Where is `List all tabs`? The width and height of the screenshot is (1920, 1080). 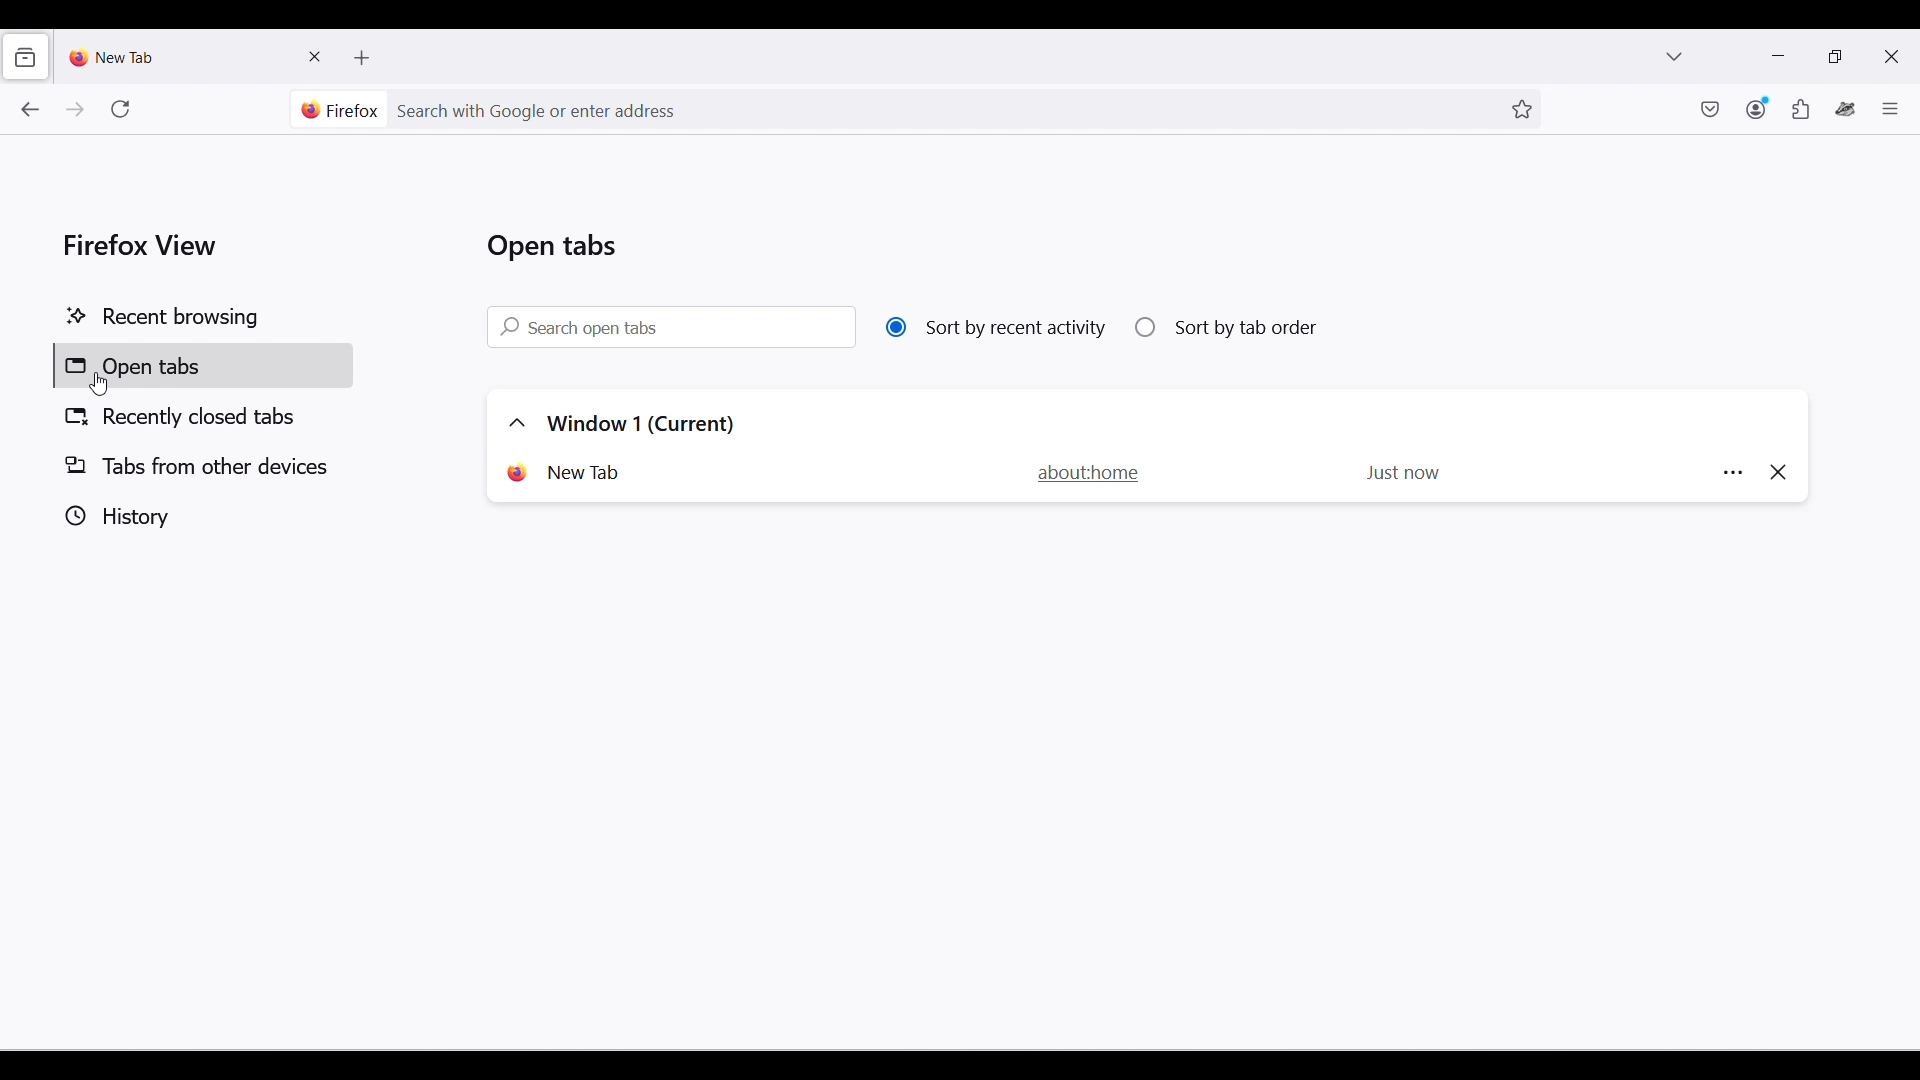 List all tabs is located at coordinates (1674, 55).